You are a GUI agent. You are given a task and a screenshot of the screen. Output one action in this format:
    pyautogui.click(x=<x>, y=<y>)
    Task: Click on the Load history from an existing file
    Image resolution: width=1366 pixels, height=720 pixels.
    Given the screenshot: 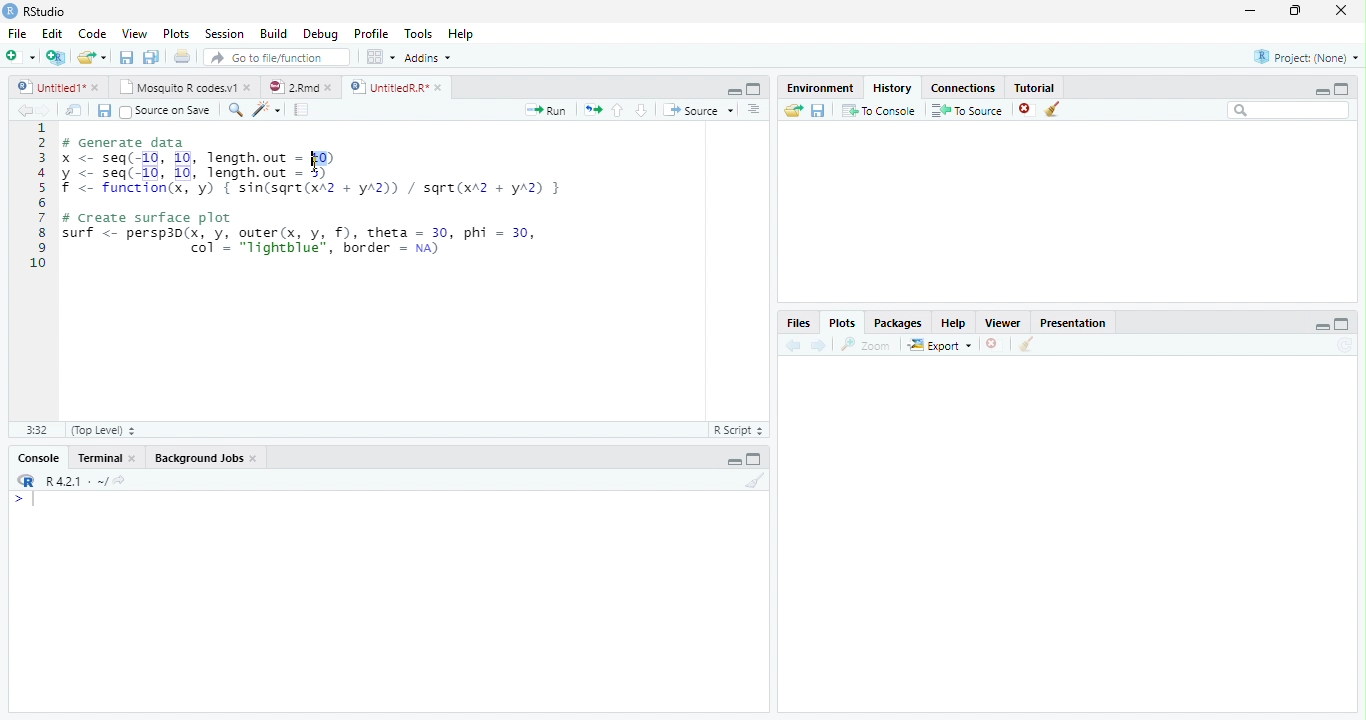 What is the action you would take?
    pyautogui.click(x=792, y=111)
    